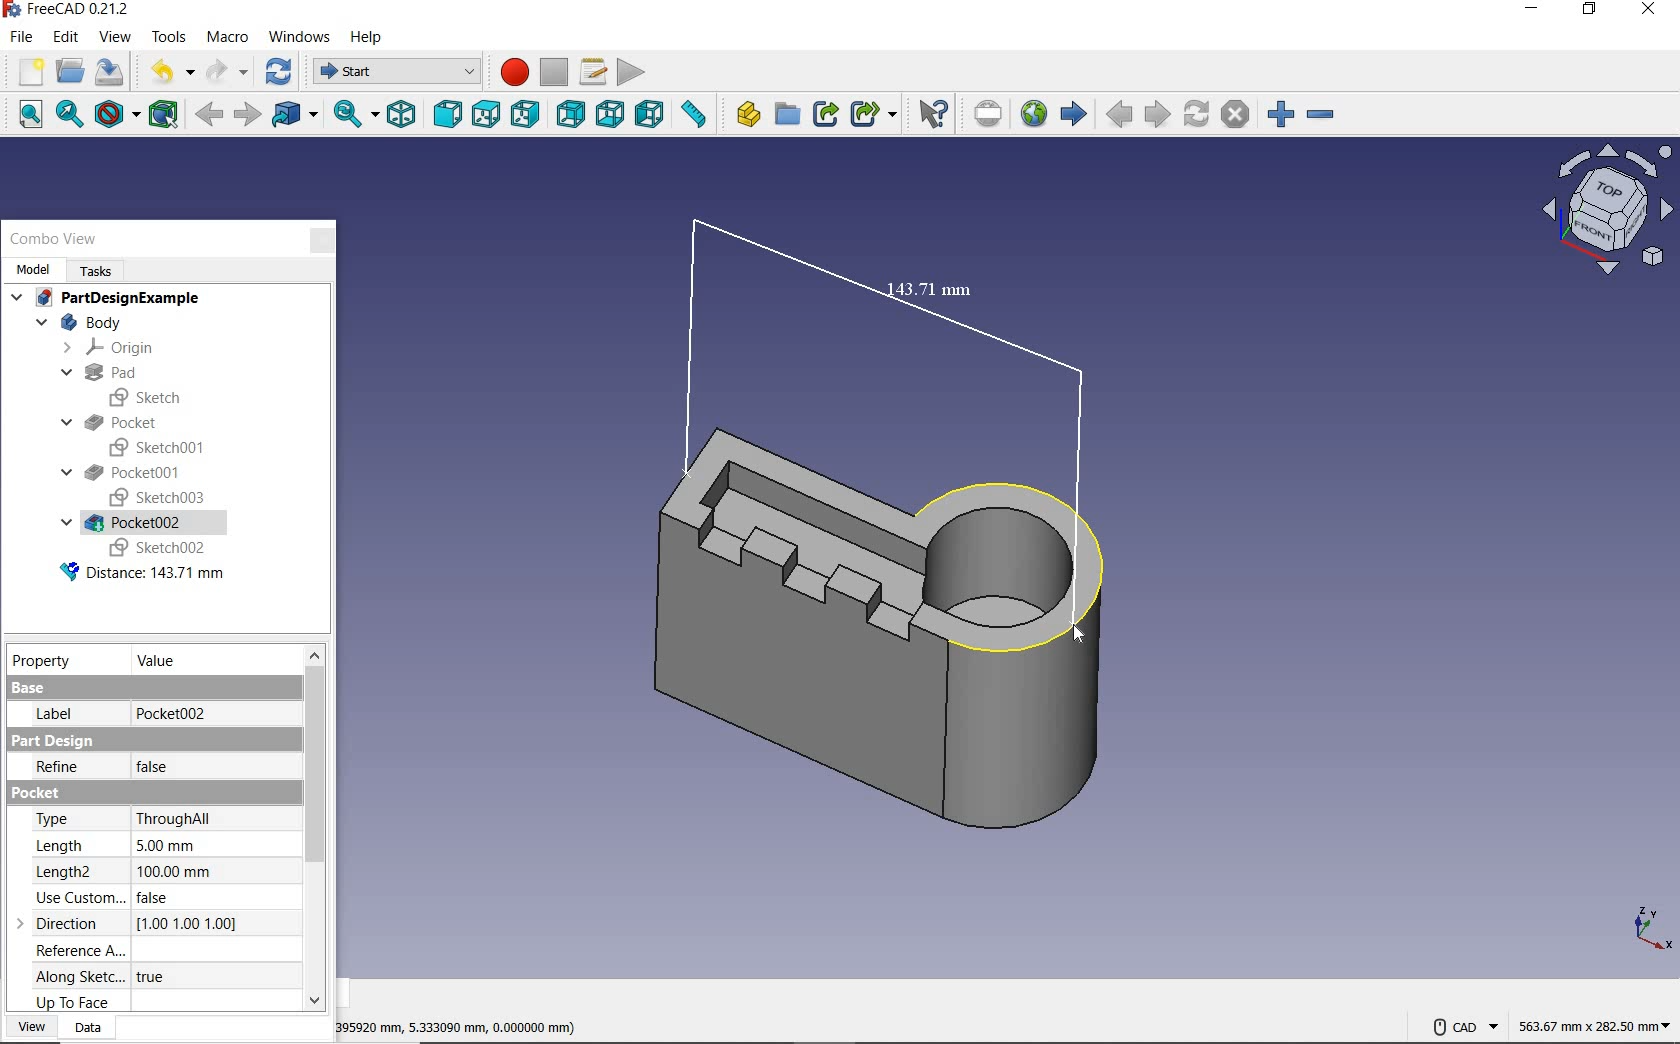 The image size is (1680, 1044). Describe the element at coordinates (227, 74) in the screenshot. I see `redo` at that location.